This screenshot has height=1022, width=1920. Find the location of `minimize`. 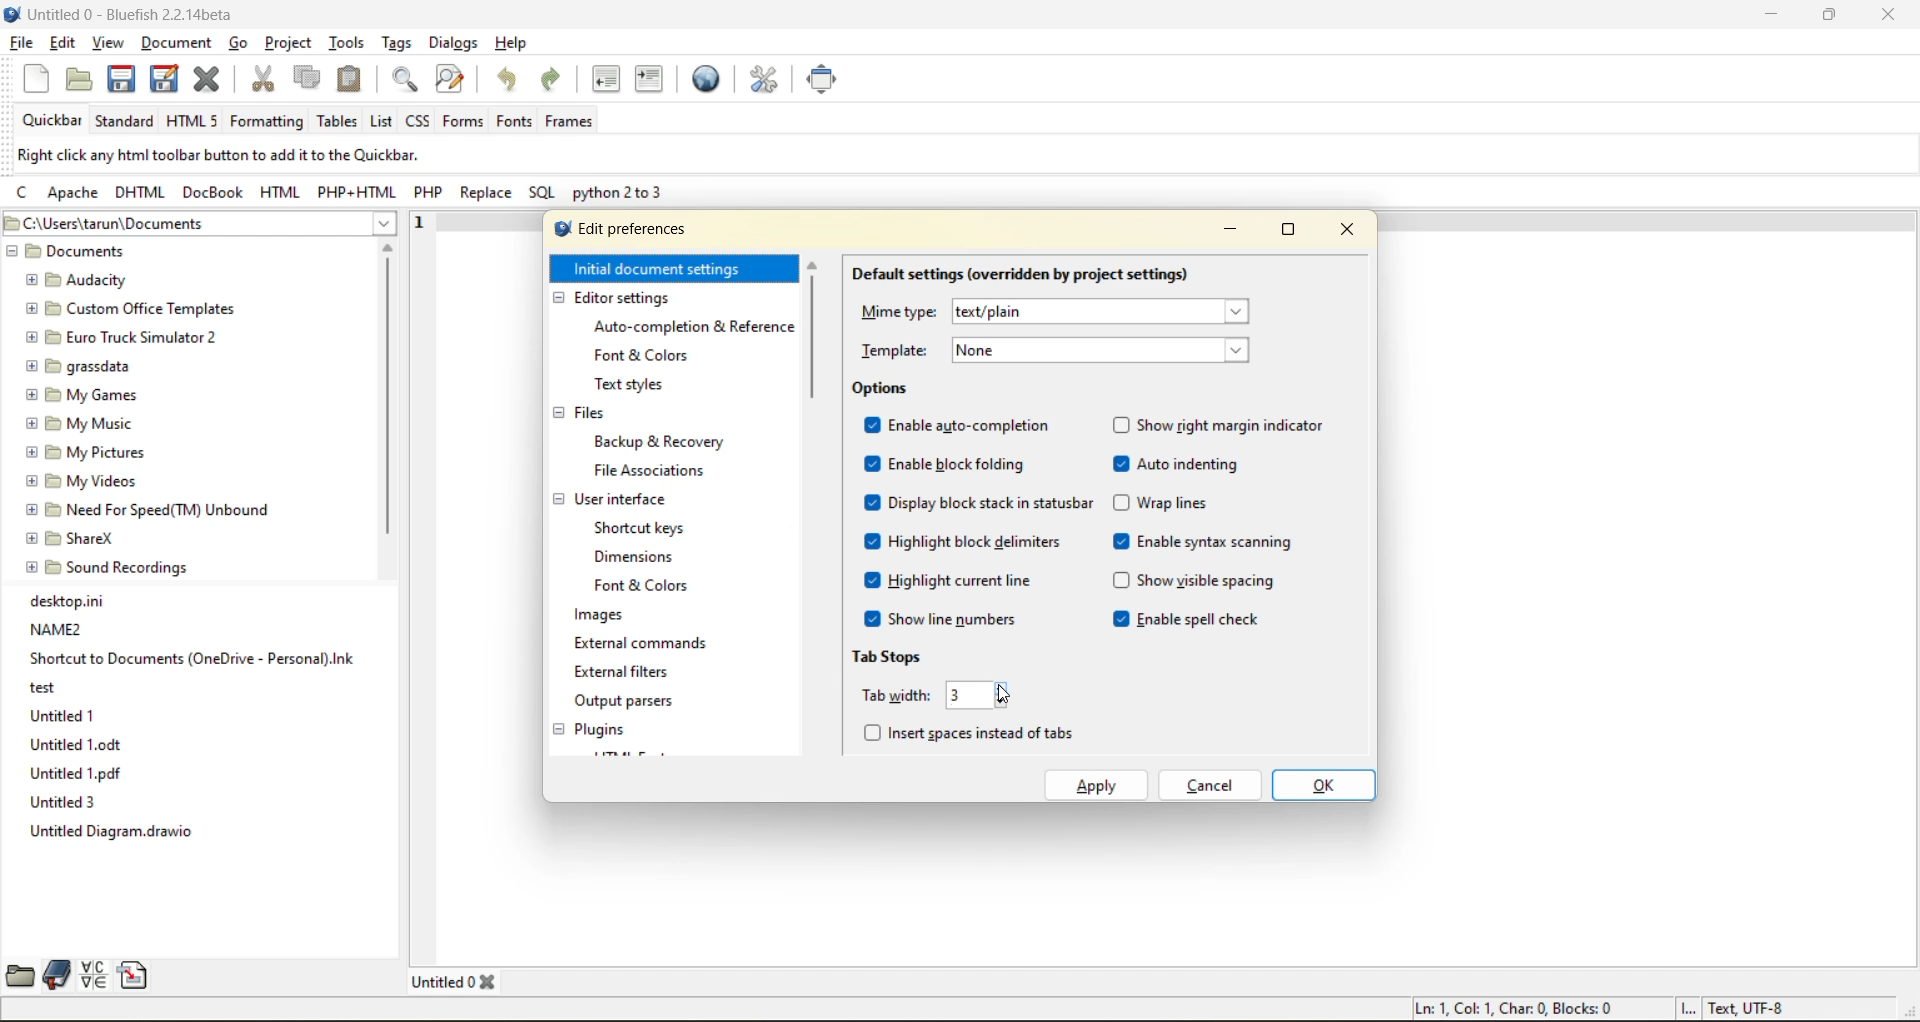

minimize is located at coordinates (1224, 234).